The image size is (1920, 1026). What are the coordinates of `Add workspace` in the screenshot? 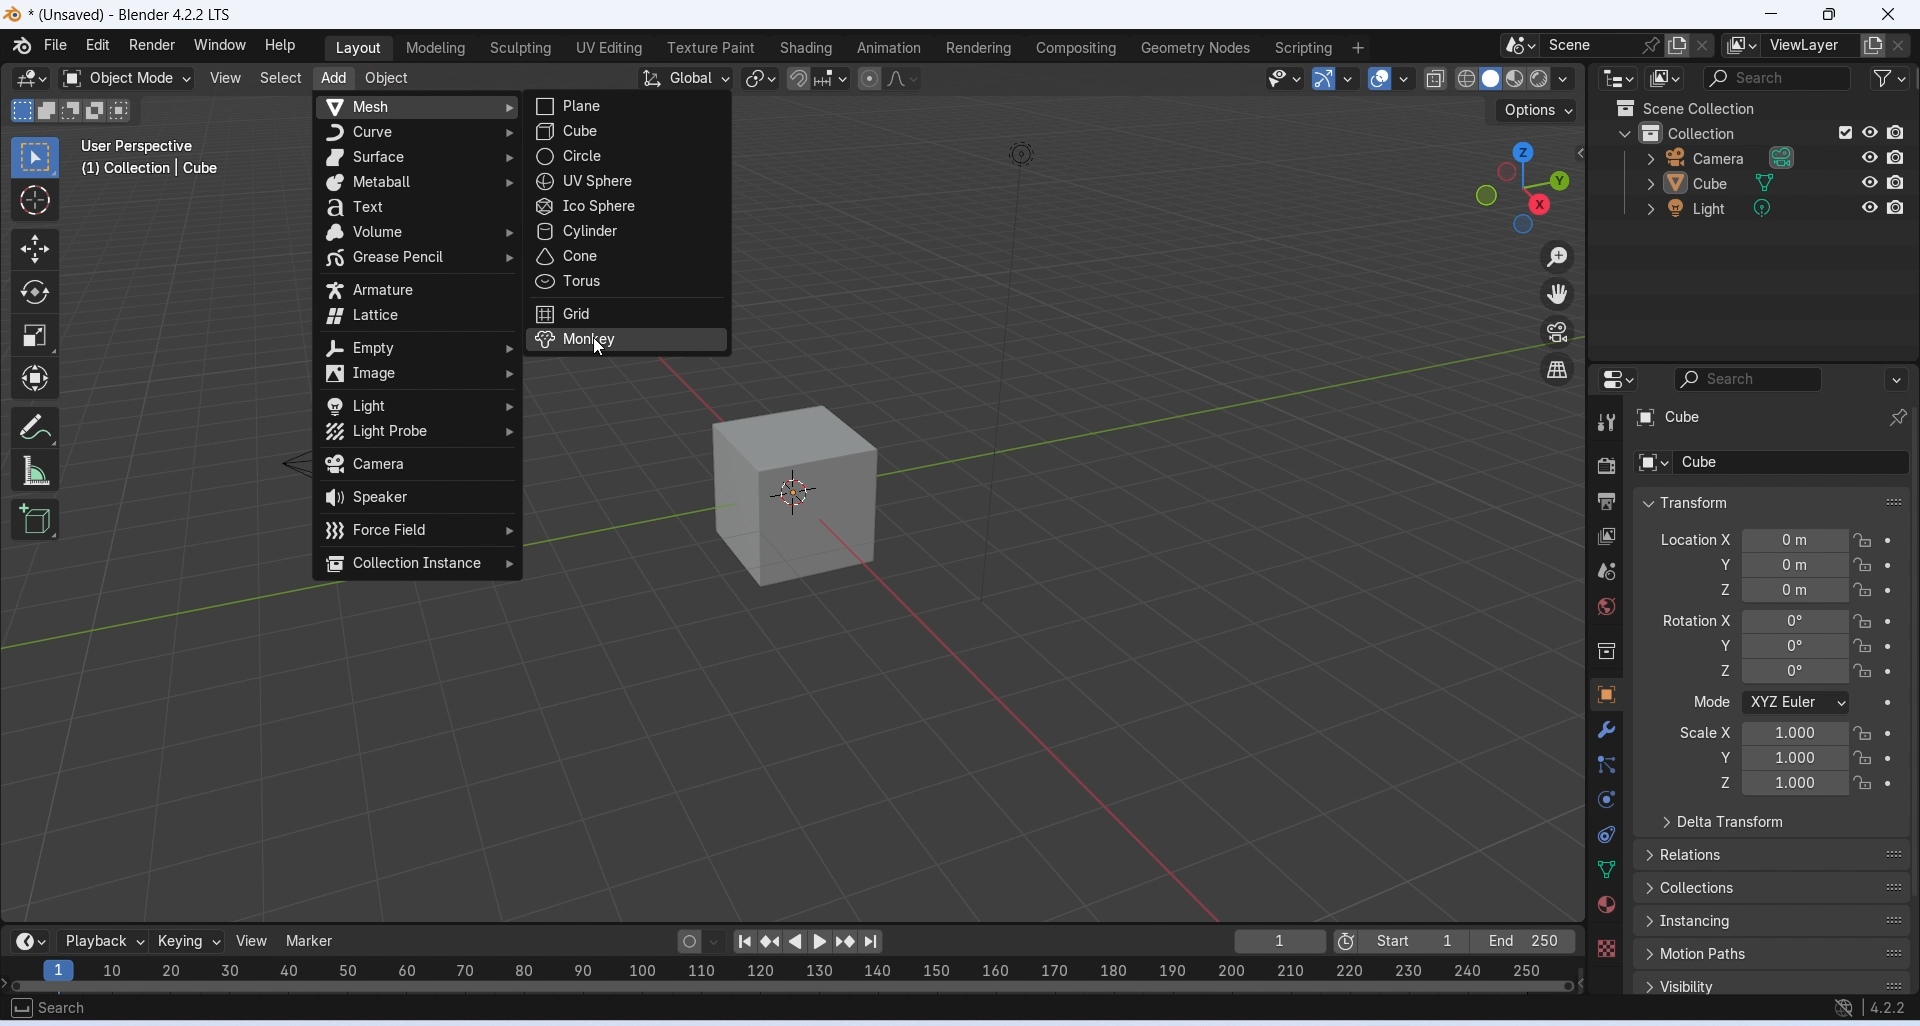 It's located at (1359, 48).